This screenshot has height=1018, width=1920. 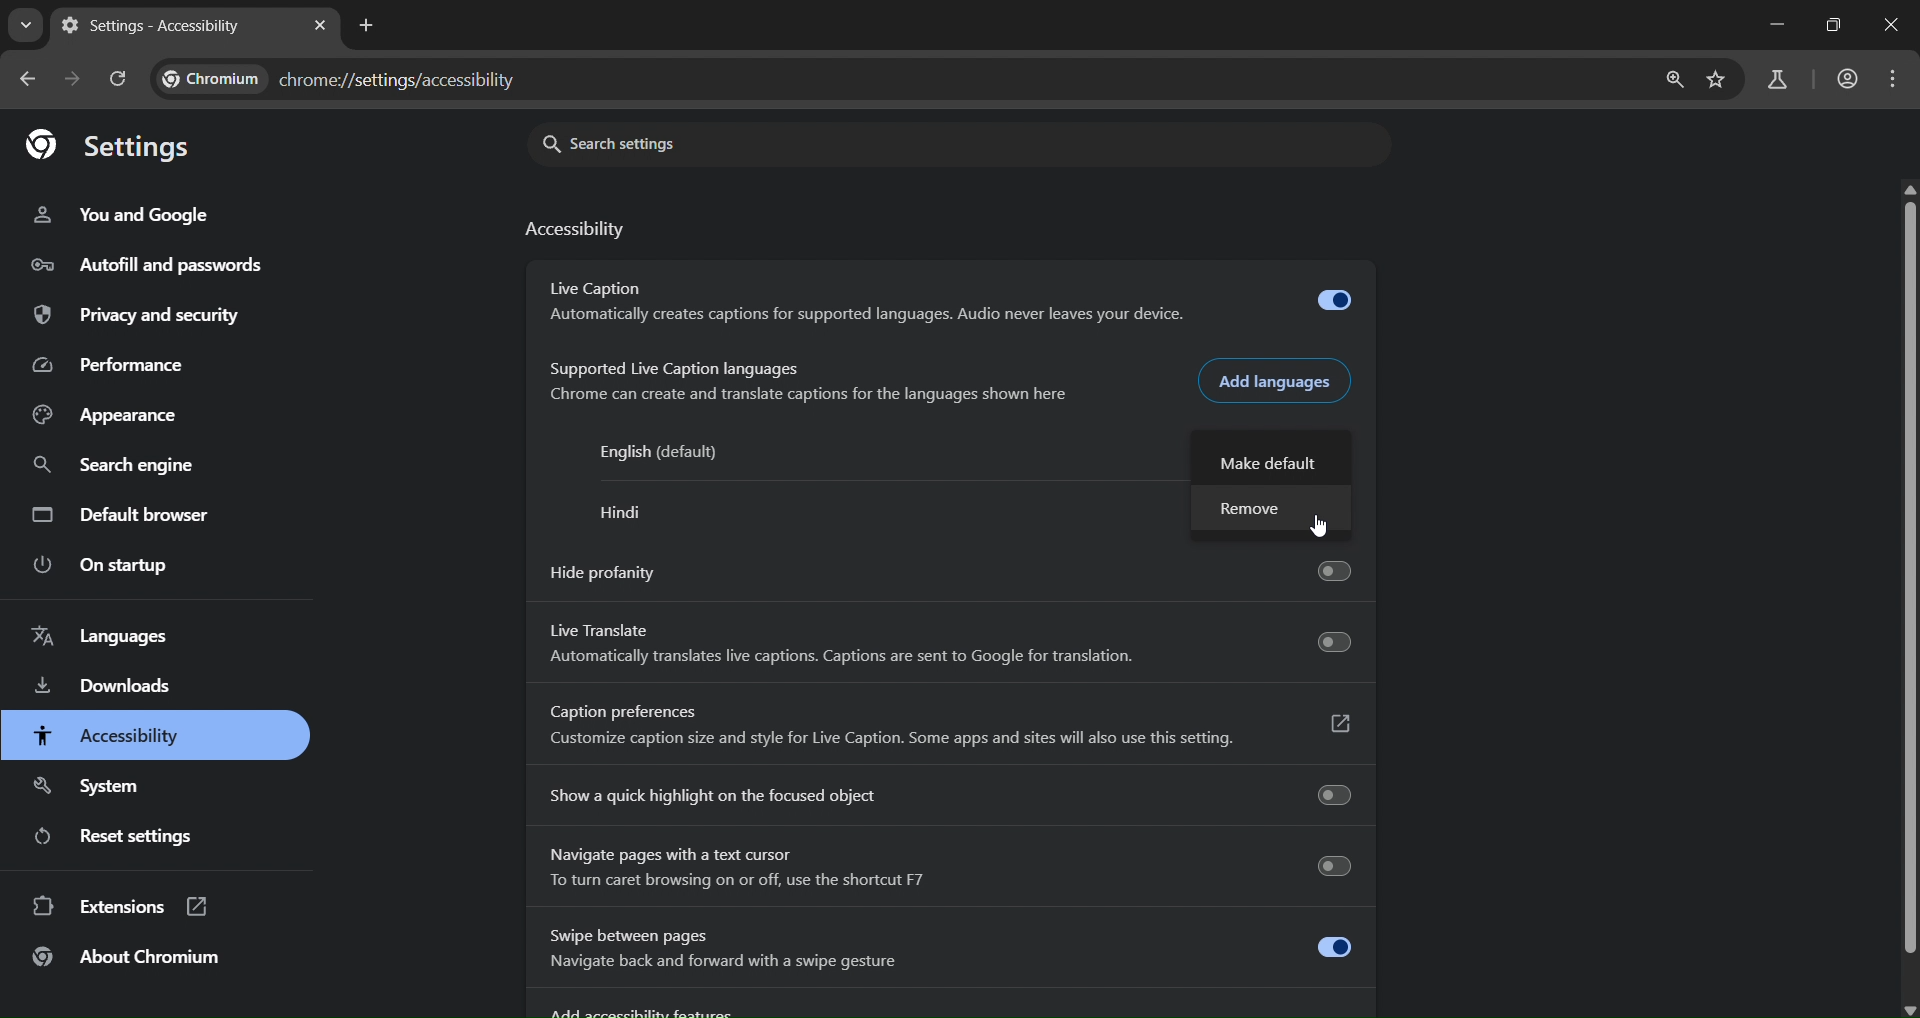 I want to click on go forward one page, so click(x=76, y=83).